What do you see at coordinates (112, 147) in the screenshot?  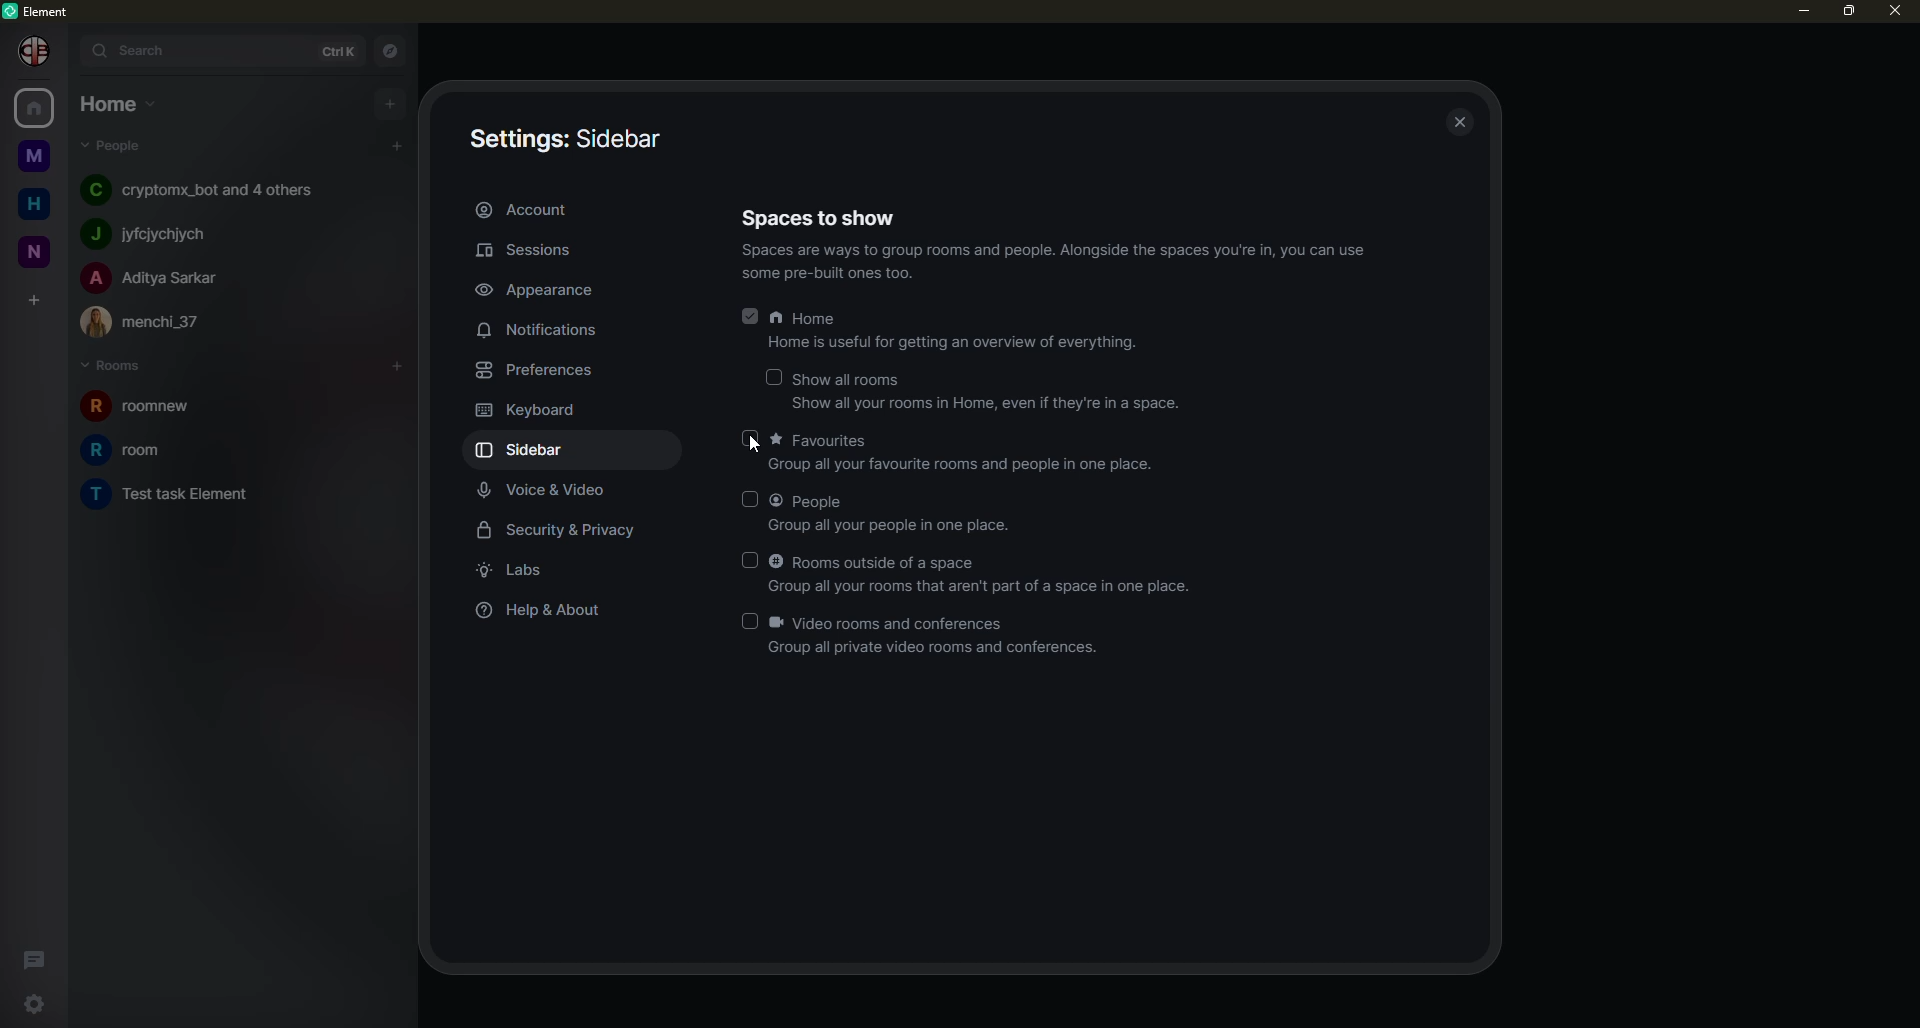 I see `people` at bounding box center [112, 147].